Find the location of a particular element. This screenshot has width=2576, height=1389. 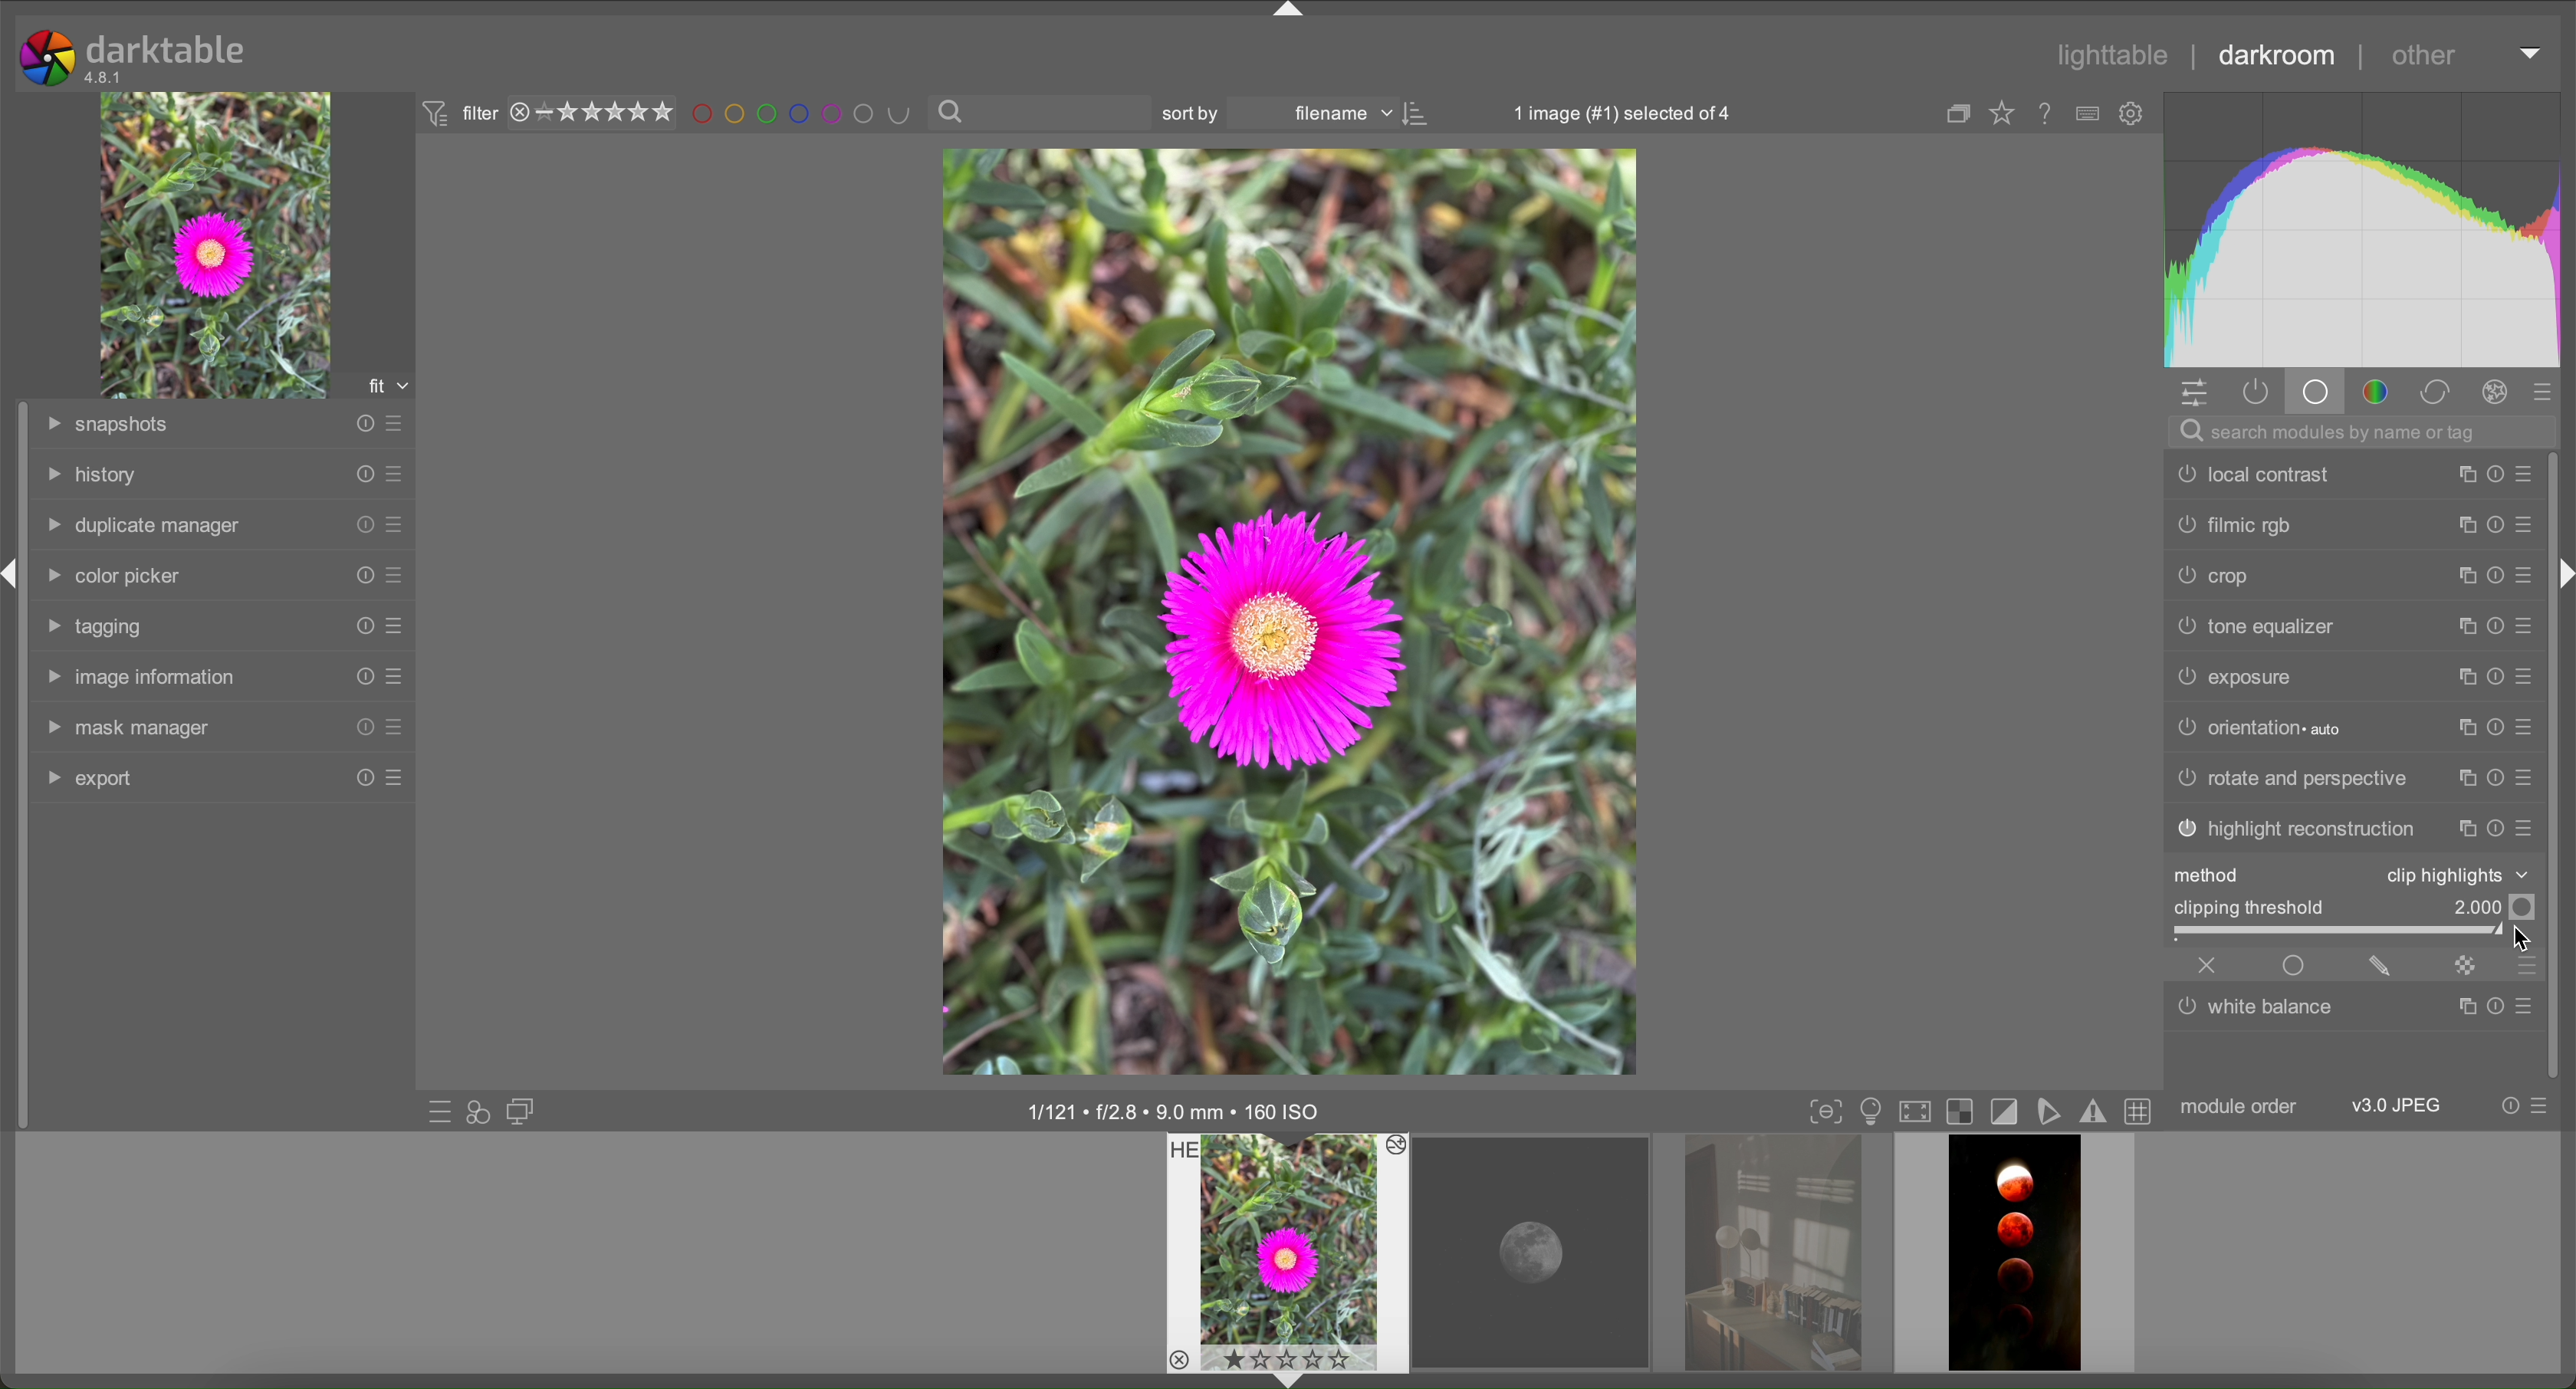

filmic rgb is located at coordinates (2234, 526).